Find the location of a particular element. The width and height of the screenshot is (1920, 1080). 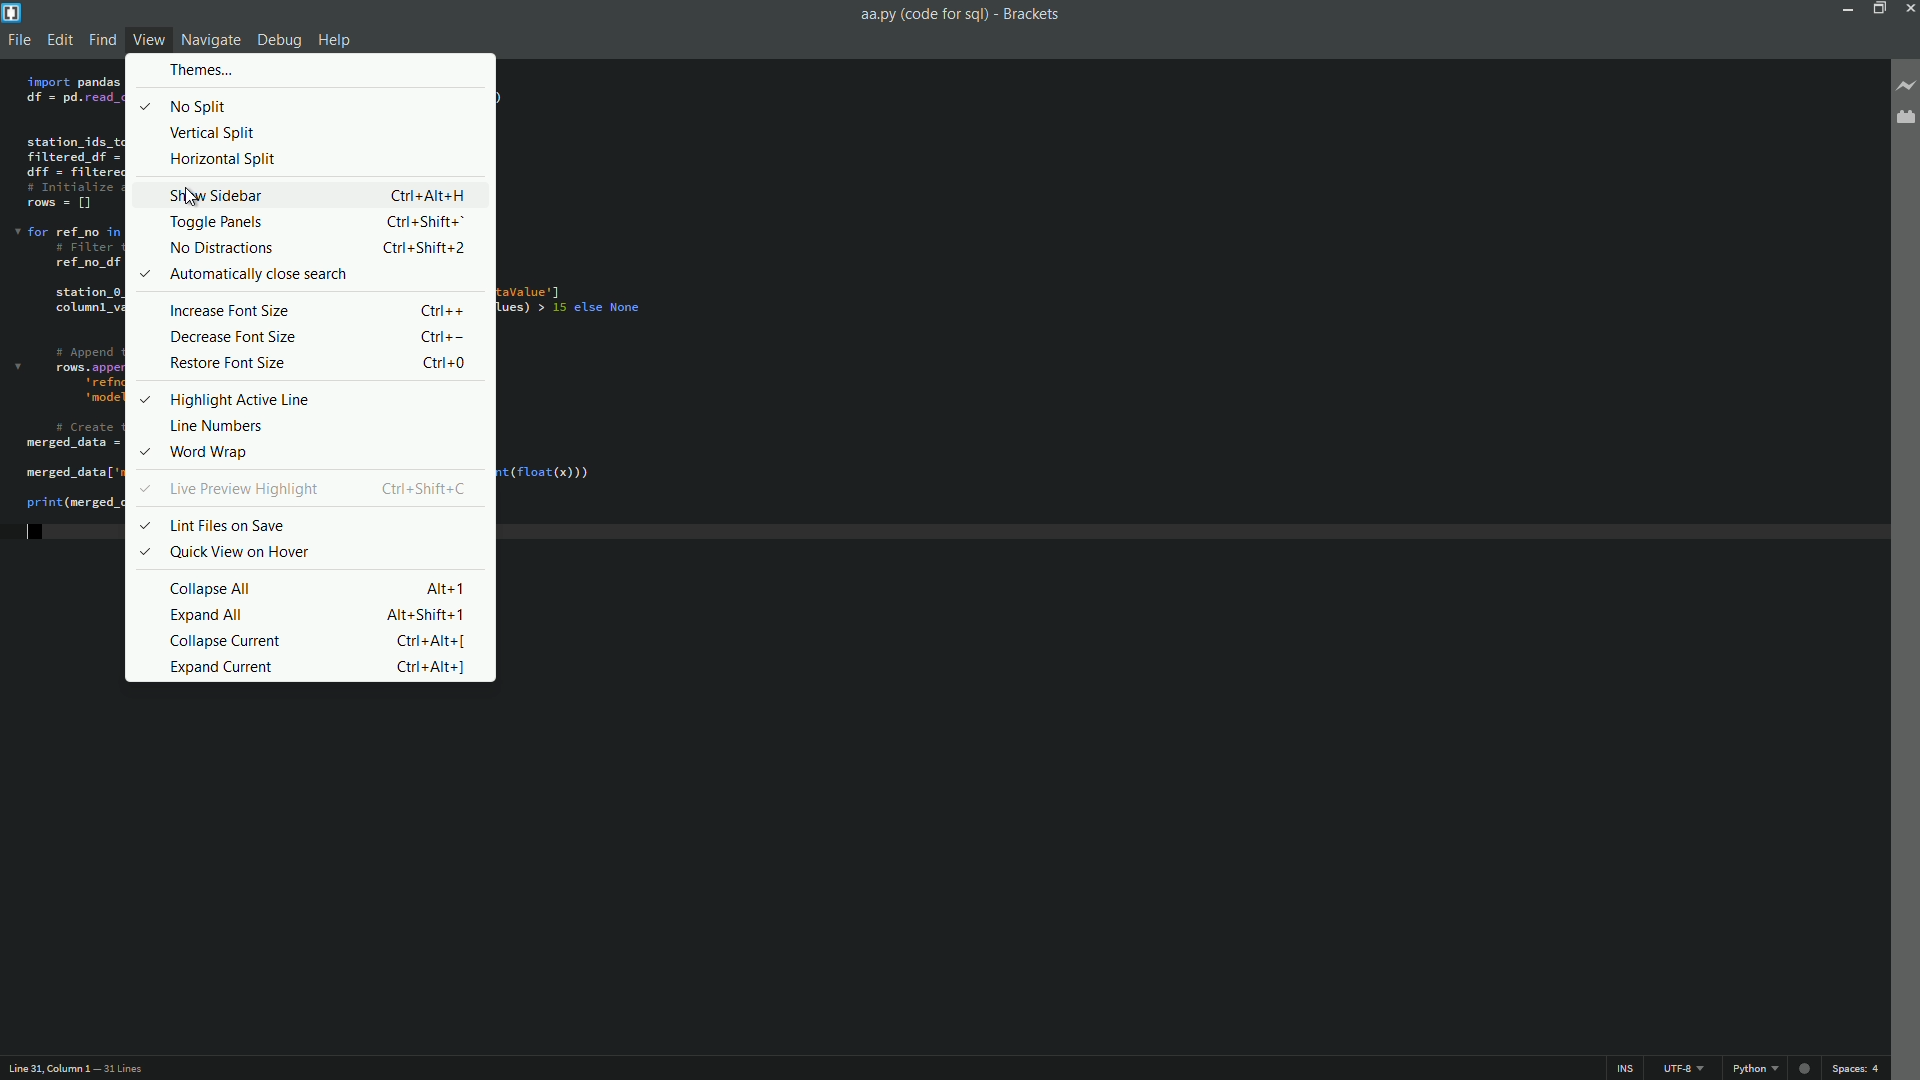

help menu is located at coordinates (333, 40).